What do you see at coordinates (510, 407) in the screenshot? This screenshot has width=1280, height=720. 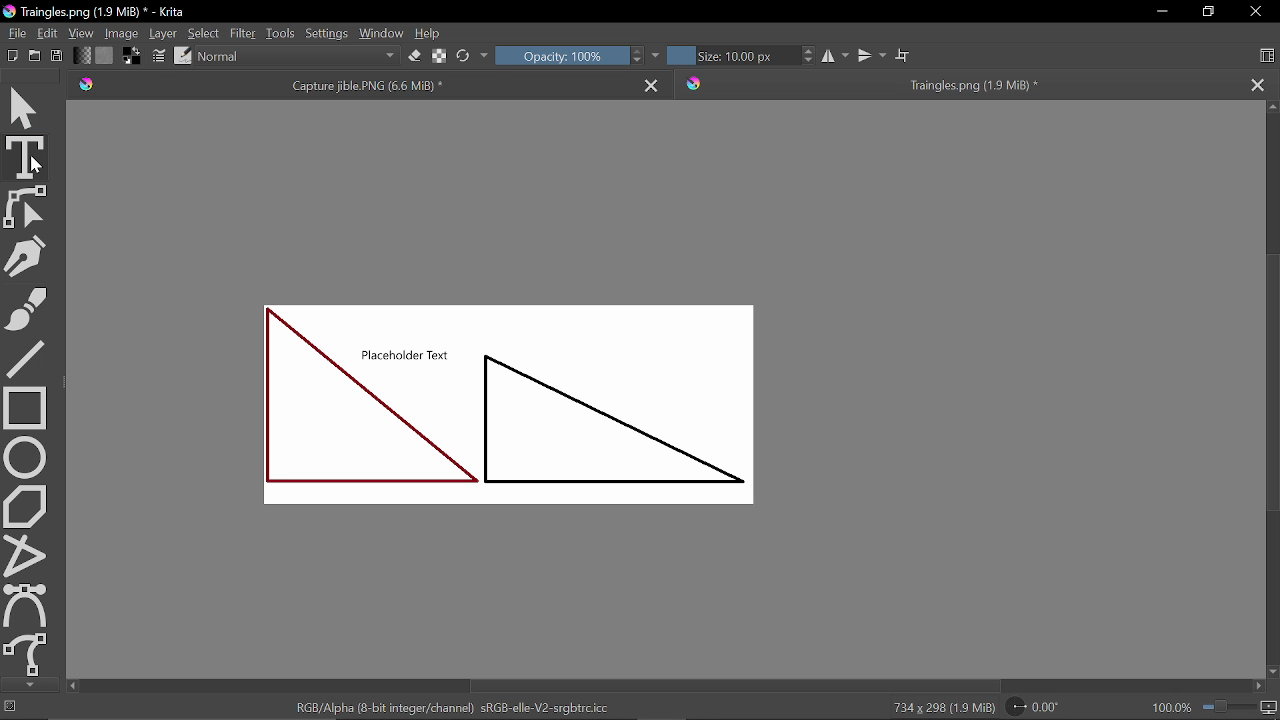 I see `Placeholder Text` at bounding box center [510, 407].